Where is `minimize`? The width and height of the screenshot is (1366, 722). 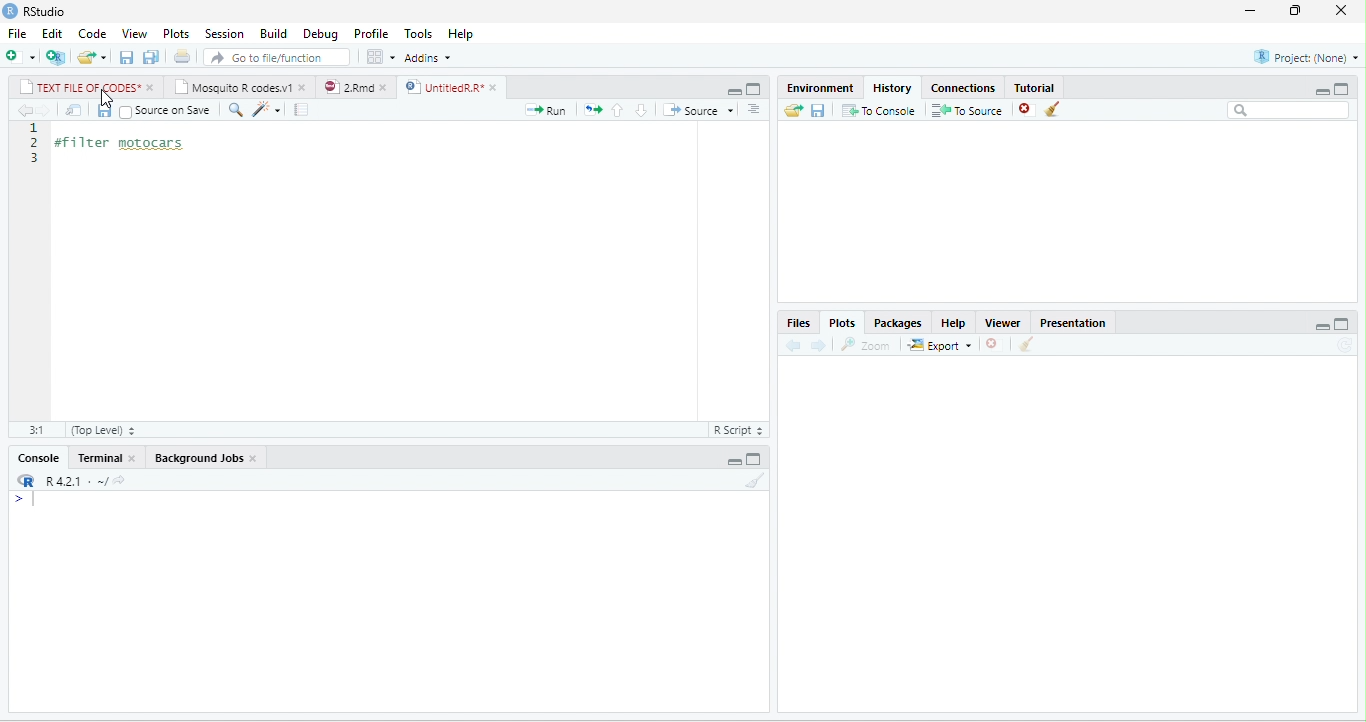 minimize is located at coordinates (734, 91).